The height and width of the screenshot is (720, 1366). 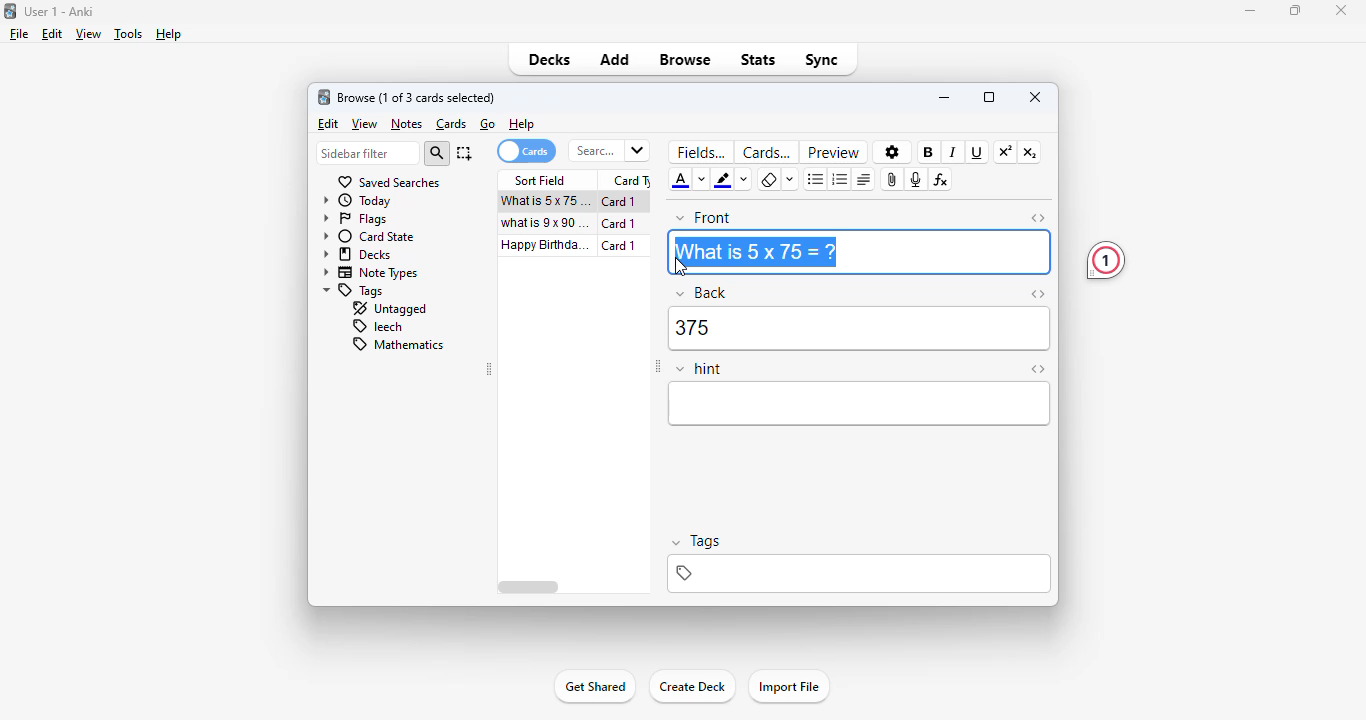 What do you see at coordinates (356, 201) in the screenshot?
I see `today` at bounding box center [356, 201].